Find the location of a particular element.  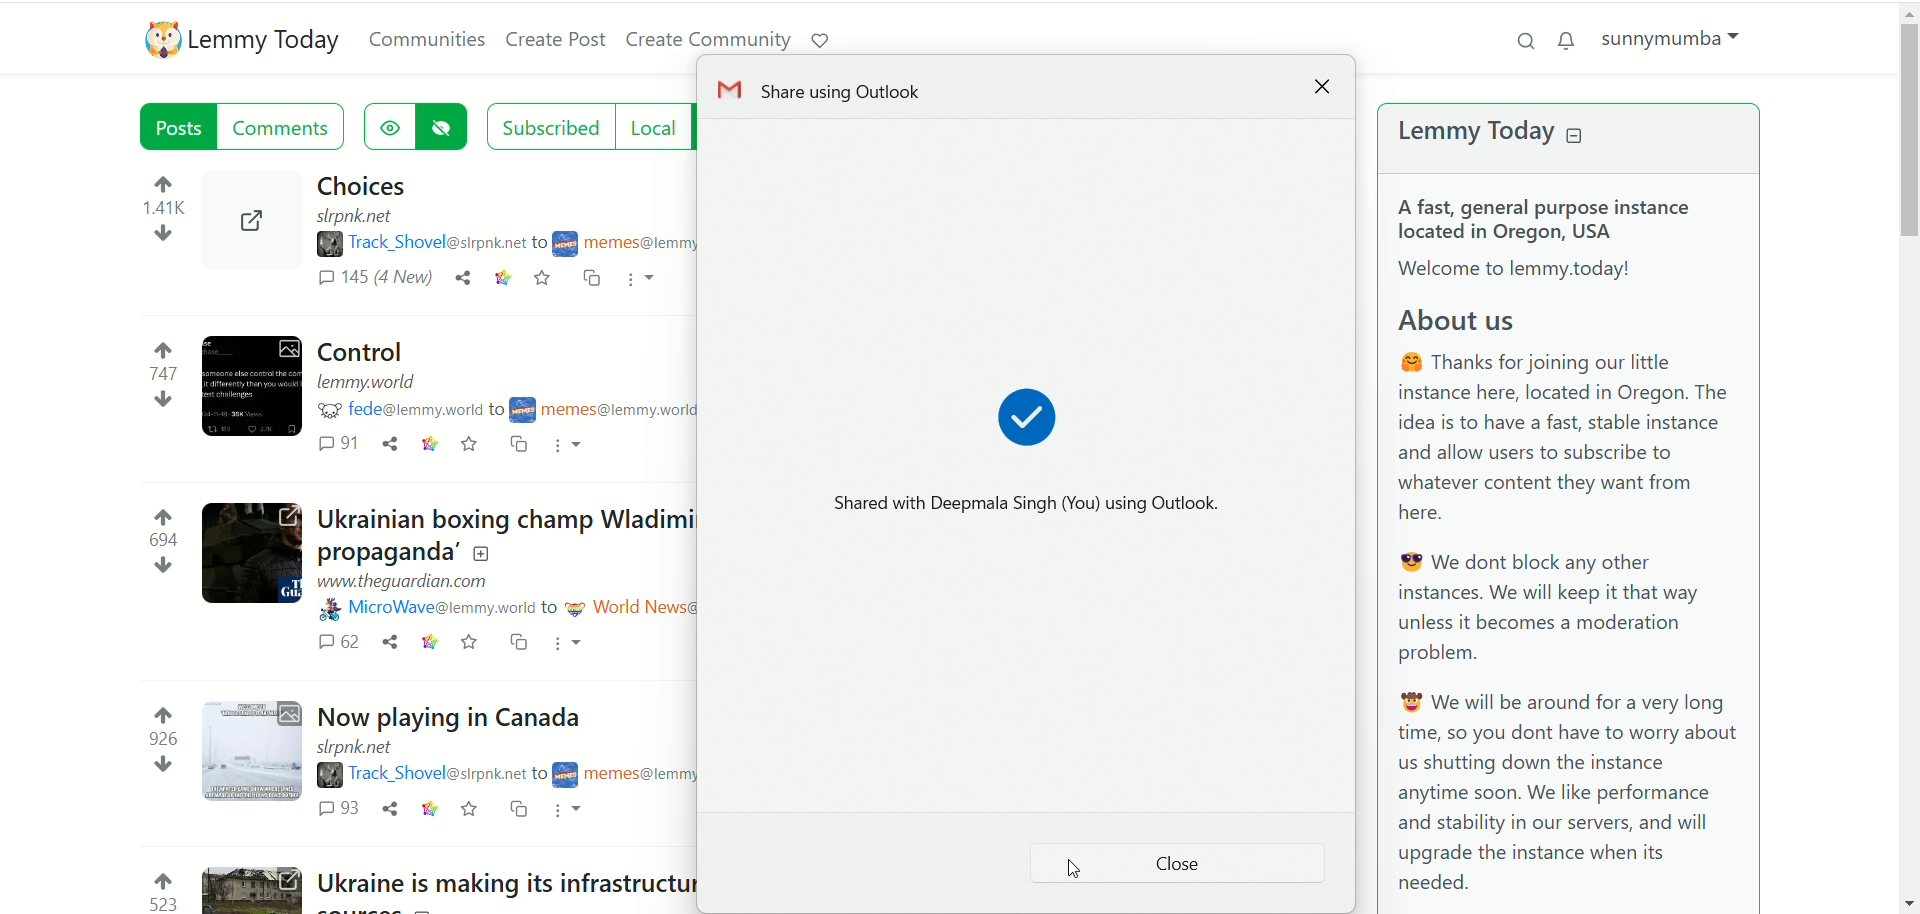

URL is located at coordinates (407, 583).